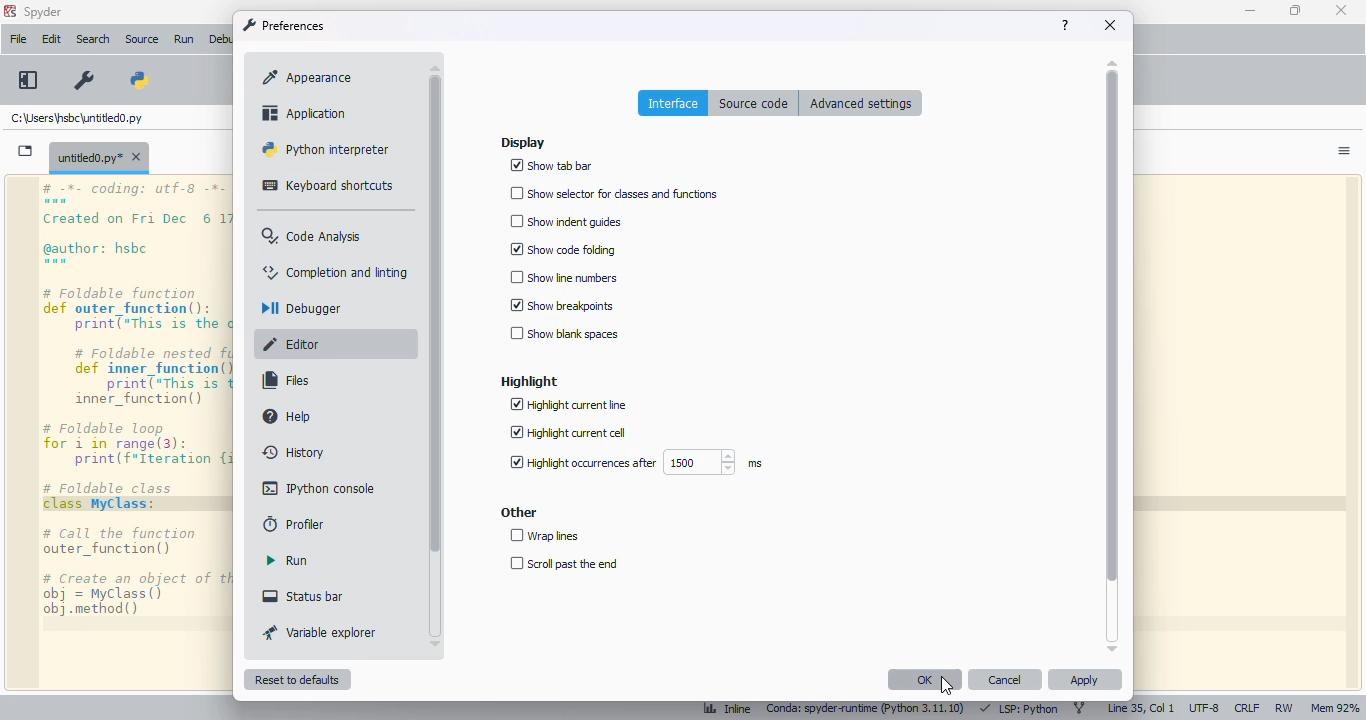 The image size is (1366, 720). I want to click on minimize, so click(1250, 11).